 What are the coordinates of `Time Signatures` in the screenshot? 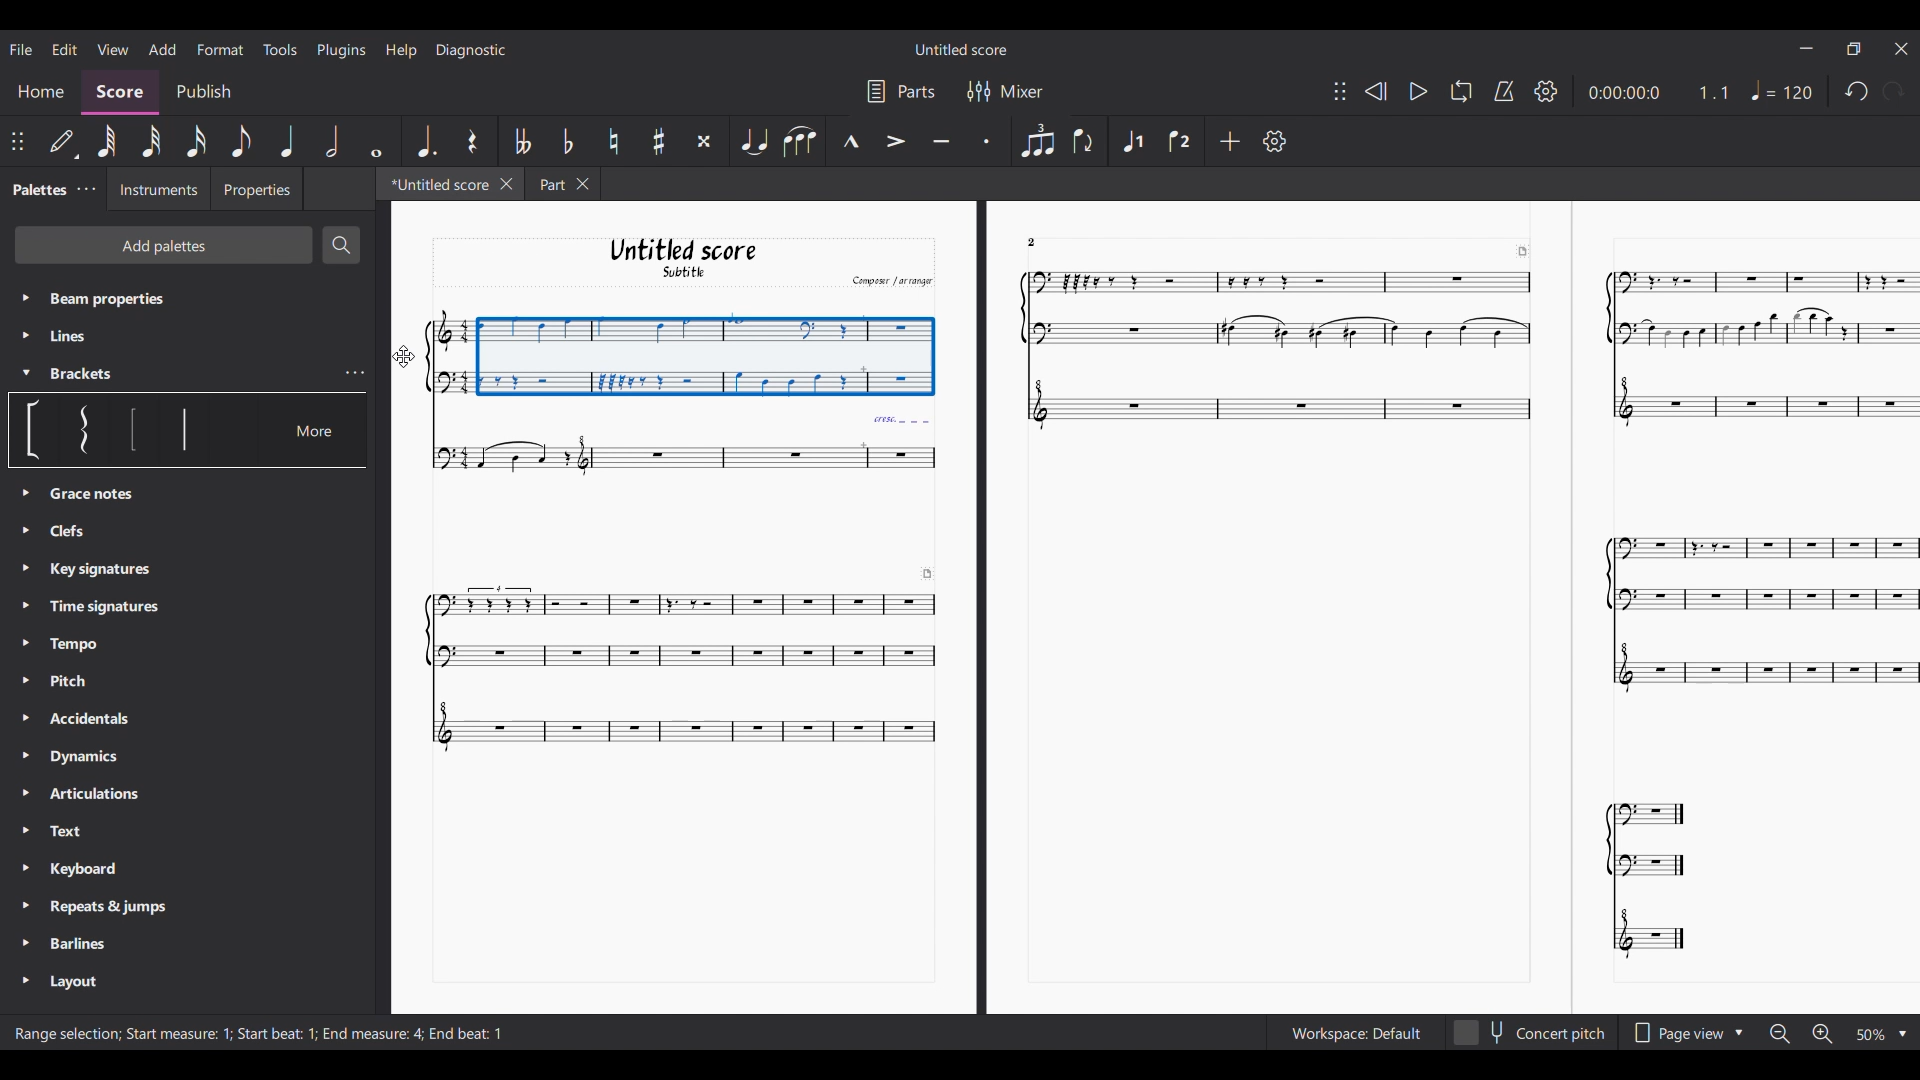 It's located at (106, 603).